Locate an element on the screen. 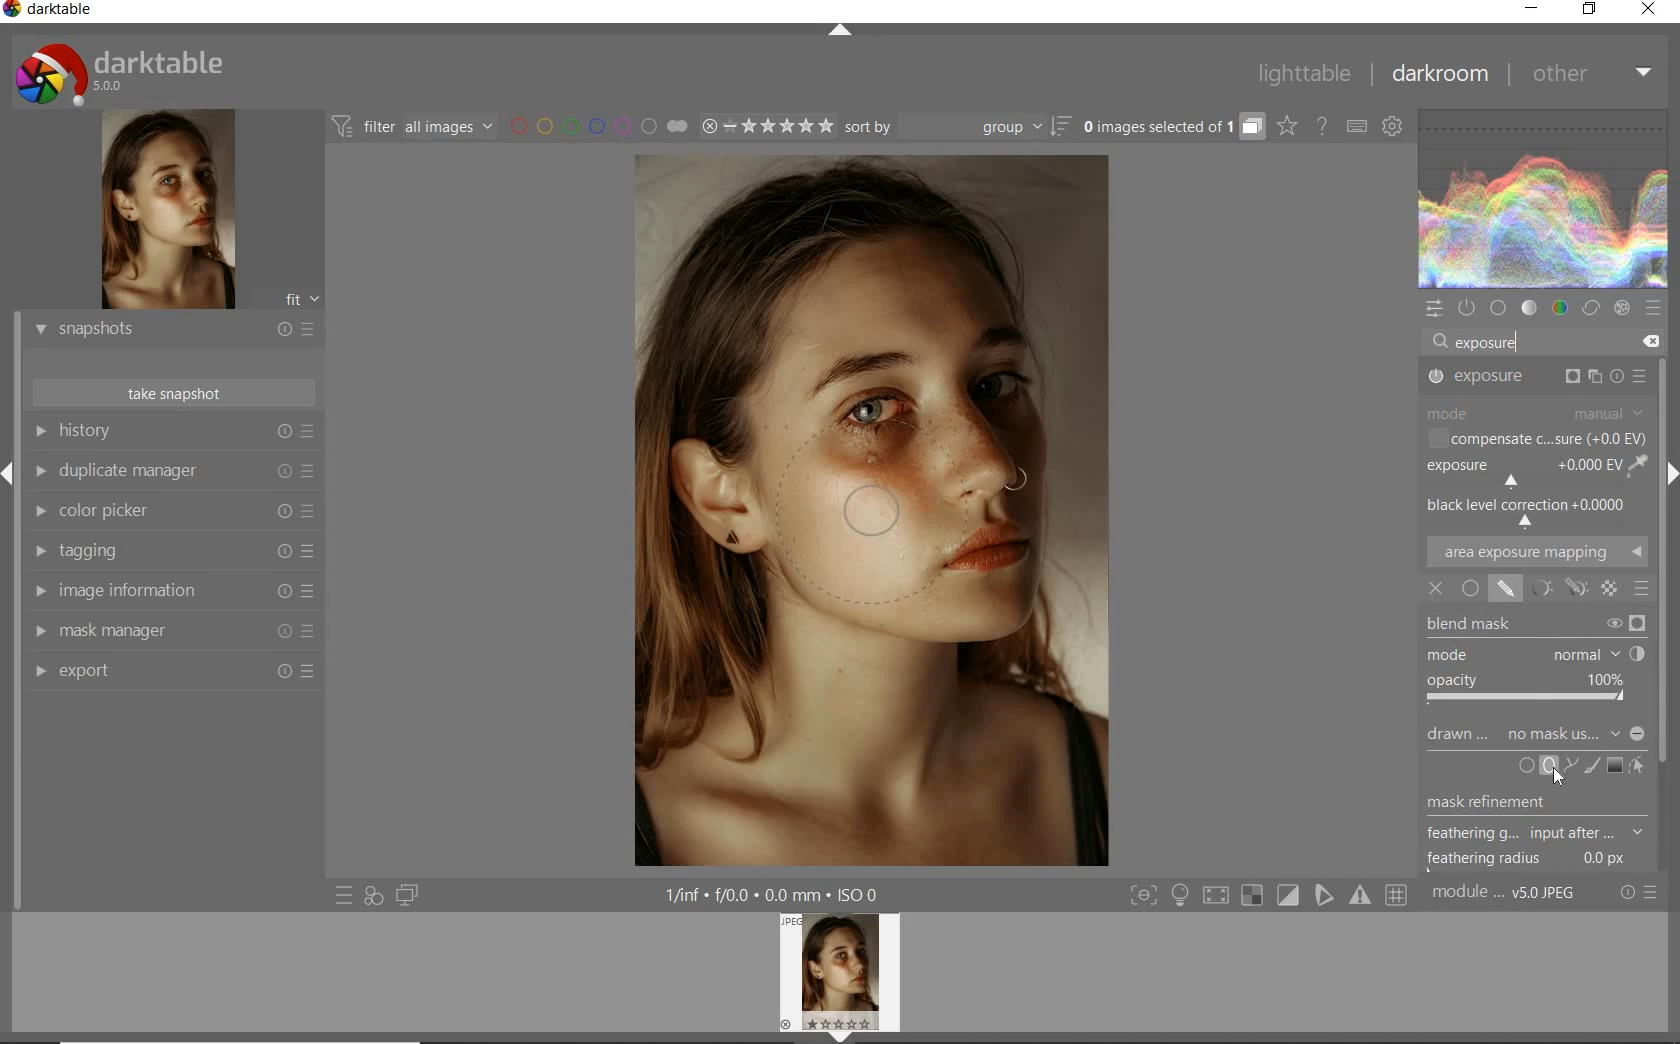 The width and height of the screenshot is (1680, 1044). MASK OPTIONS is located at coordinates (1575, 589).